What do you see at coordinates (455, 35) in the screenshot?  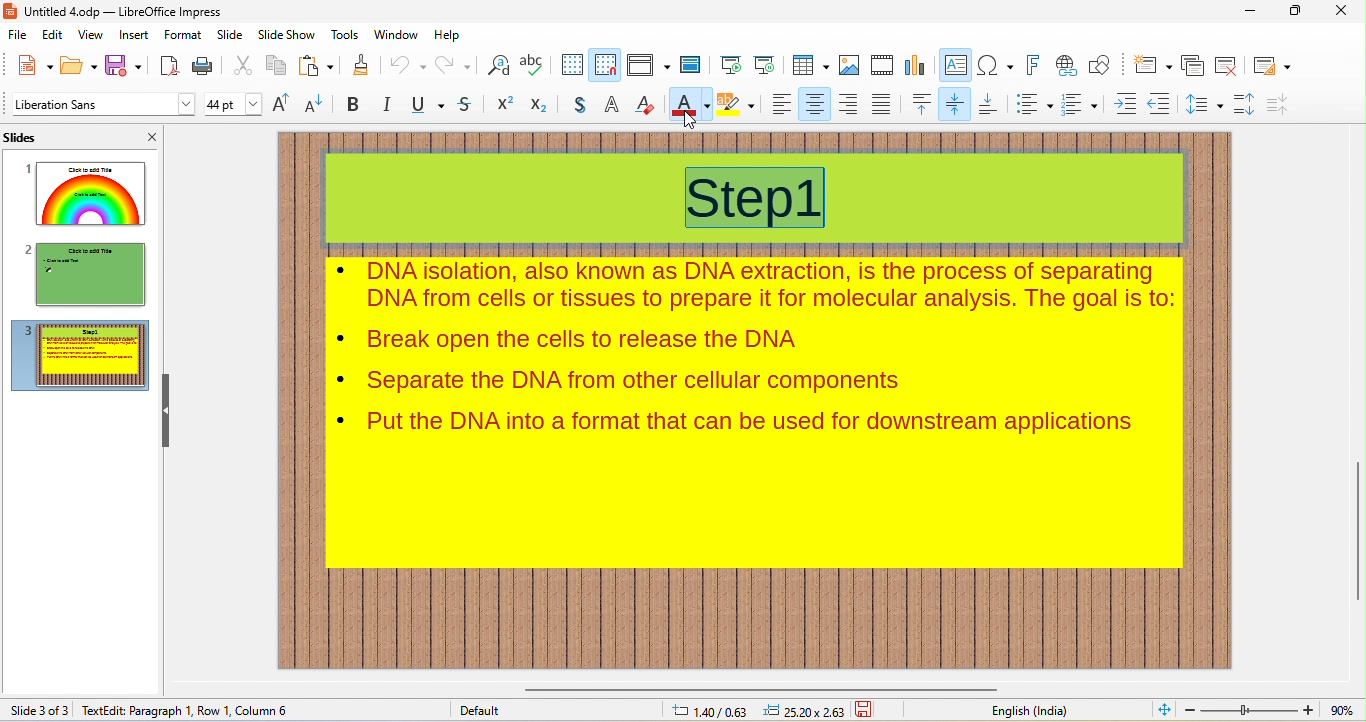 I see `help` at bounding box center [455, 35].